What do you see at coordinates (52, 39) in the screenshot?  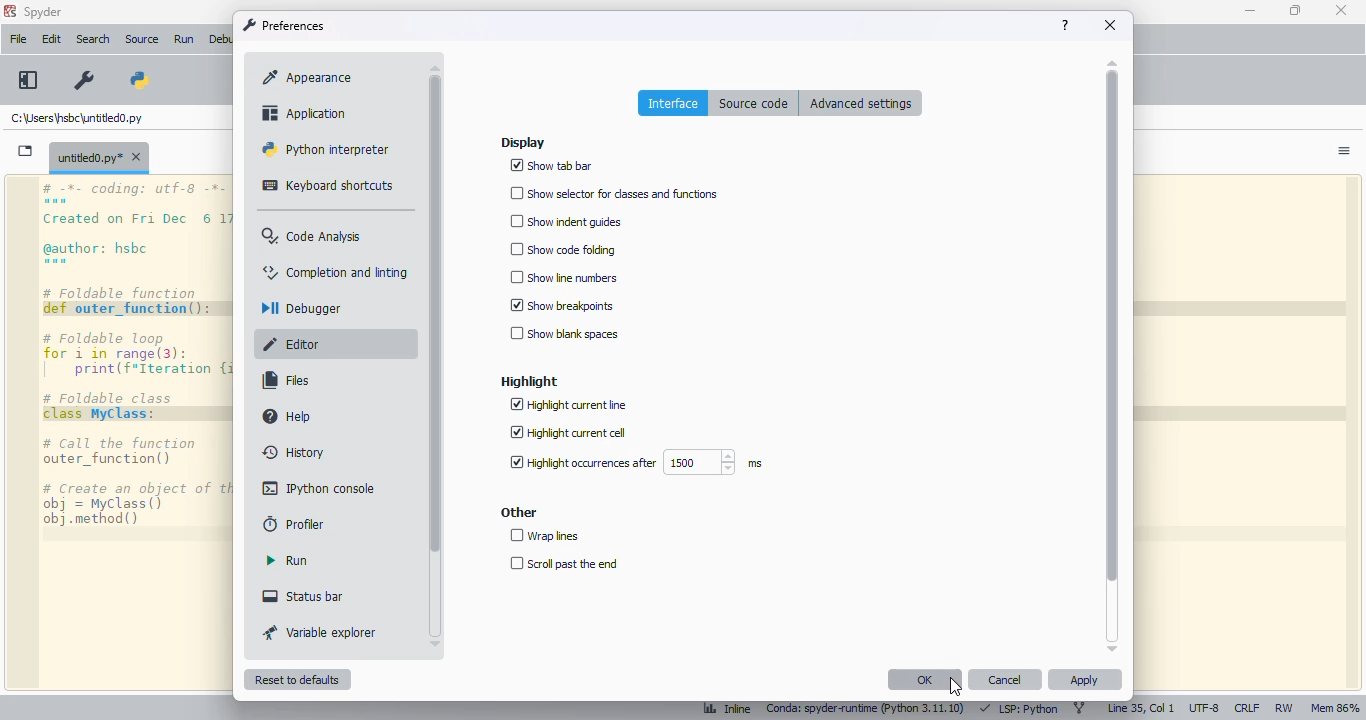 I see `edit` at bounding box center [52, 39].